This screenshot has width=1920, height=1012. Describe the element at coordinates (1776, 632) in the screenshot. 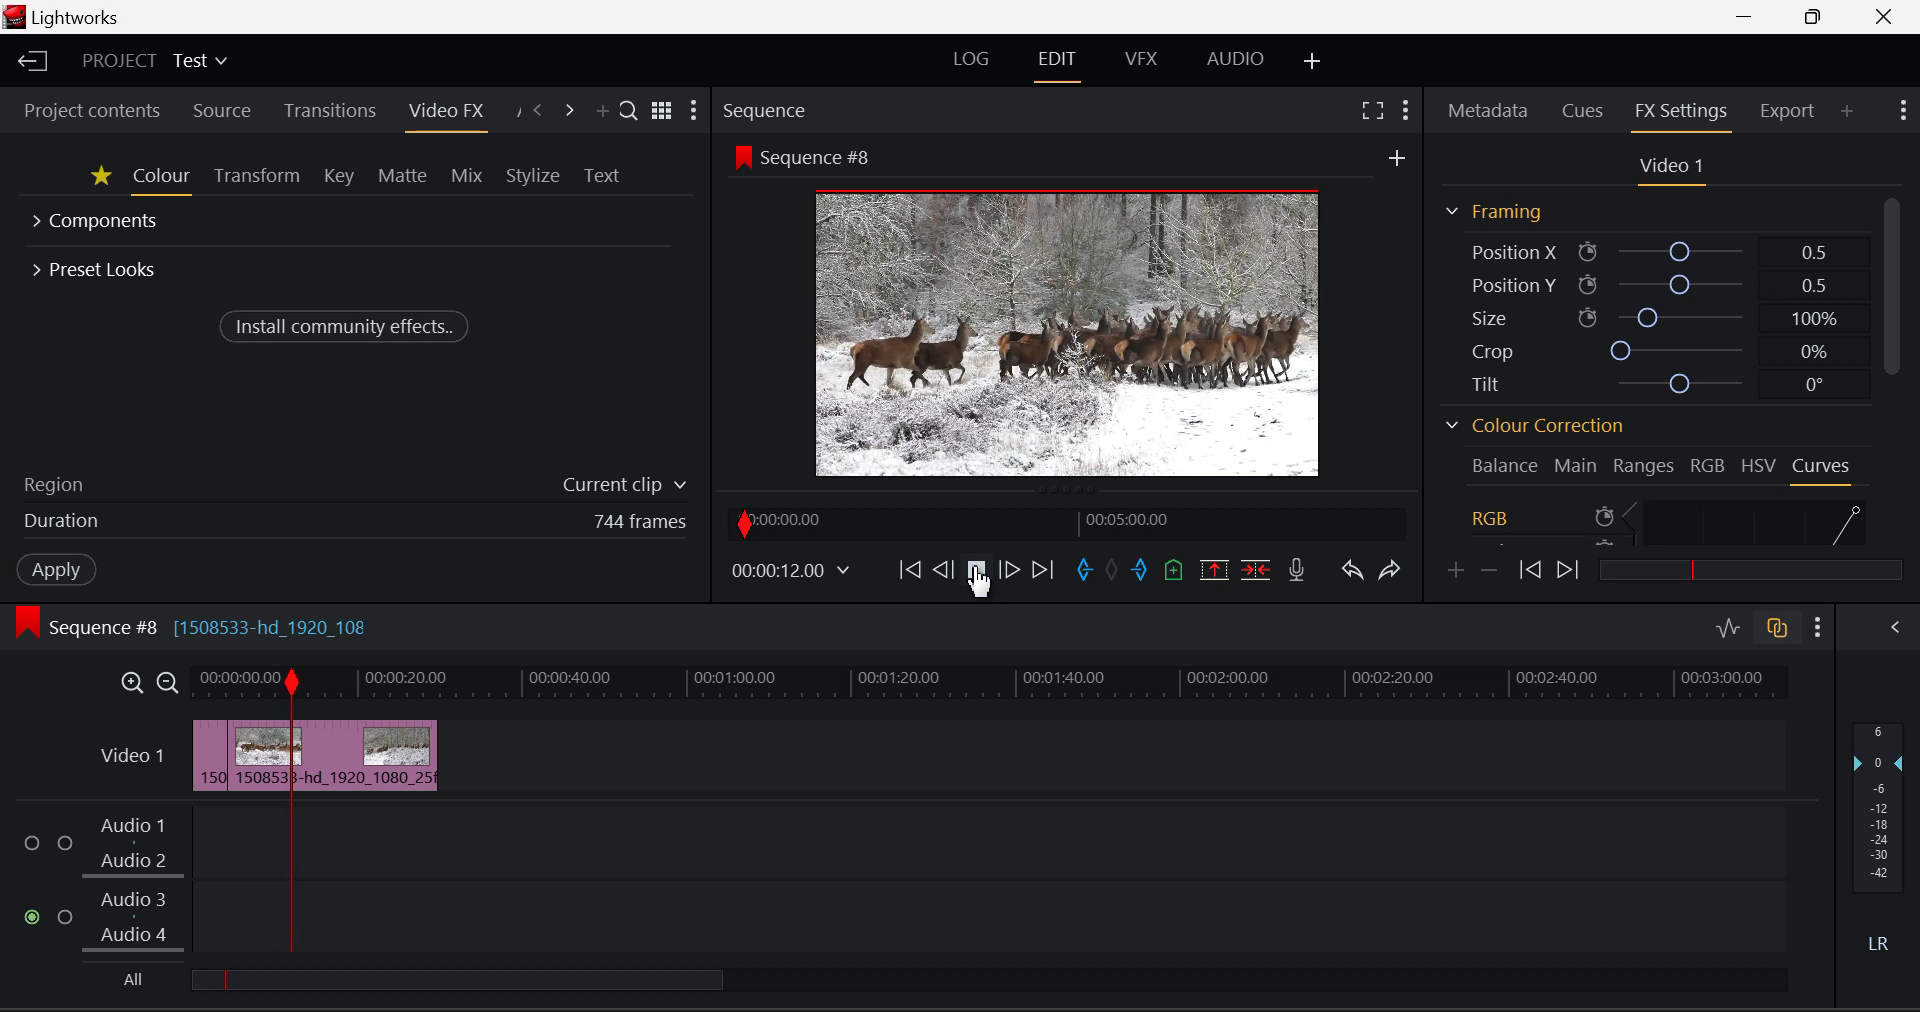

I see `Toggle audio track sync` at that location.